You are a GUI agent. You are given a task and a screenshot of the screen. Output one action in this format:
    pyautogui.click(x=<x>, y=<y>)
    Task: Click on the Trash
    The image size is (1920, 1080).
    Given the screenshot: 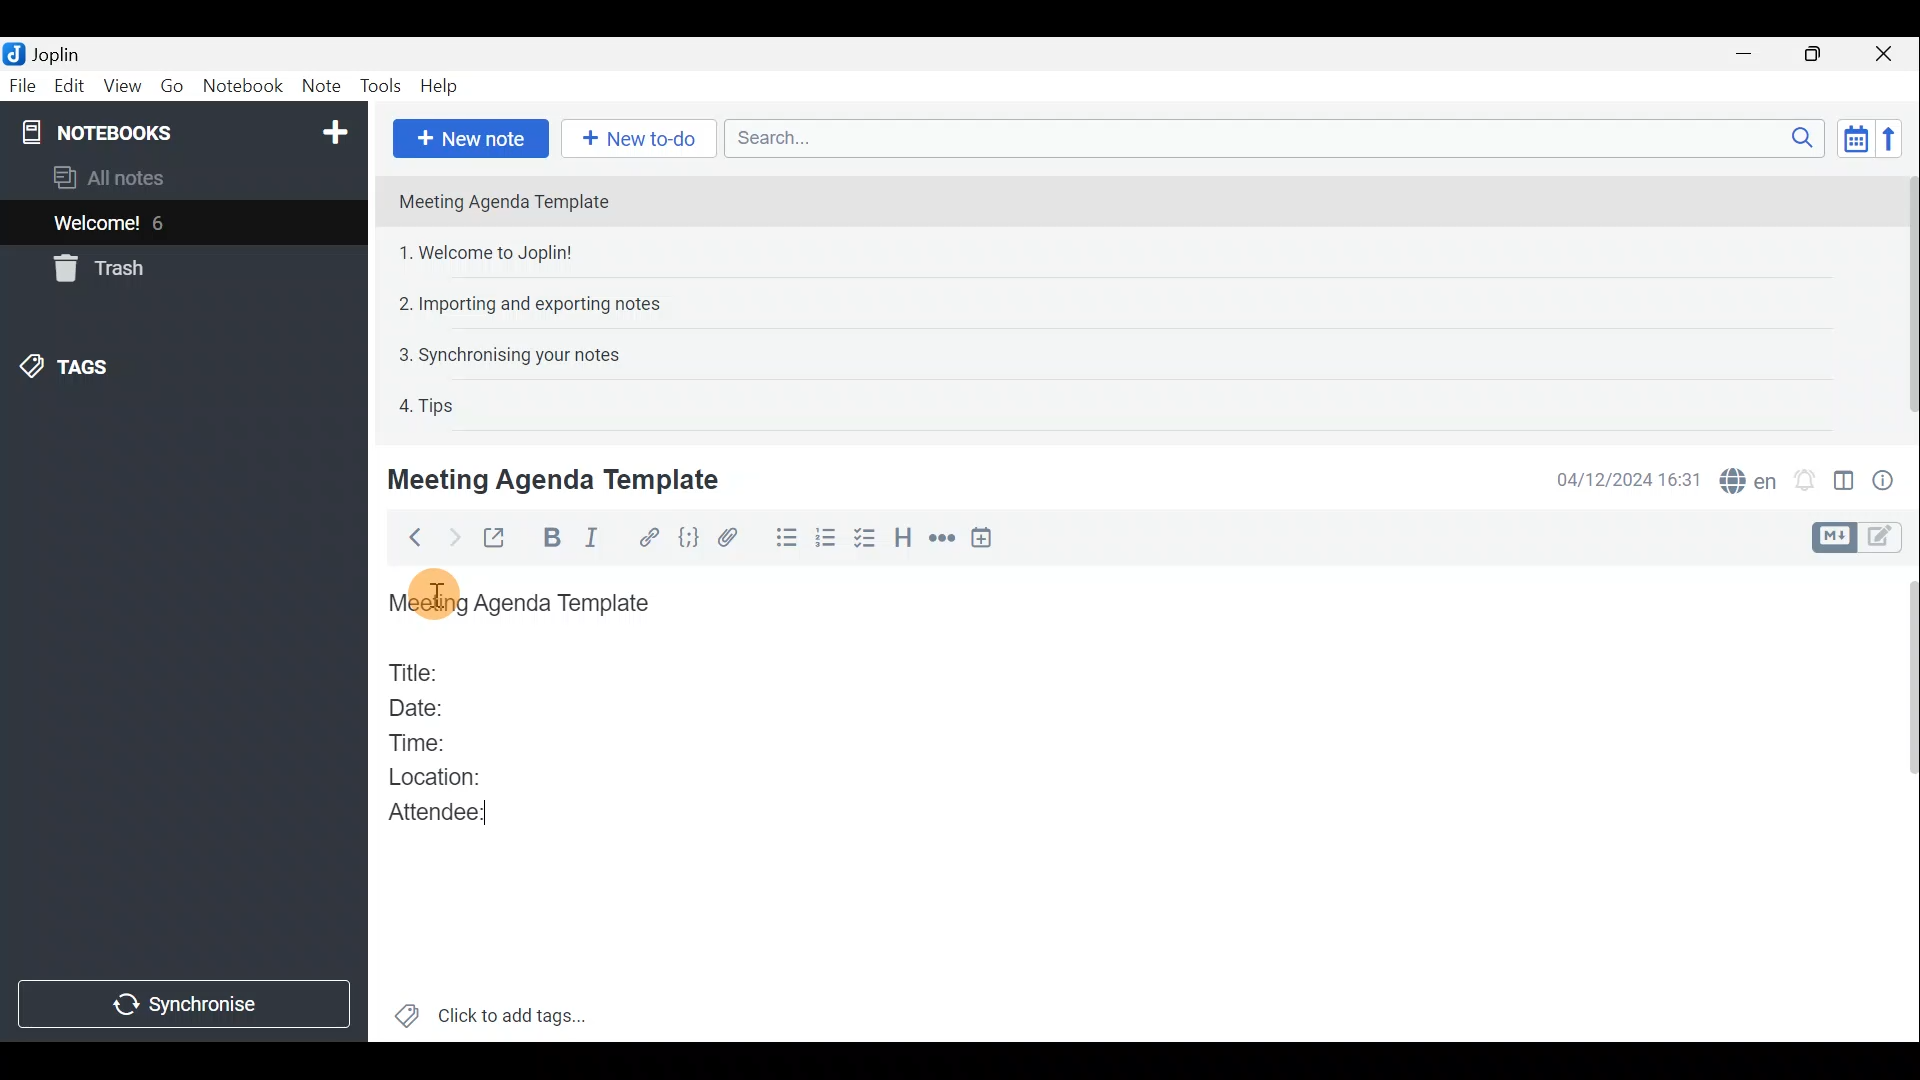 What is the action you would take?
    pyautogui.click(x=95, y=268)
    